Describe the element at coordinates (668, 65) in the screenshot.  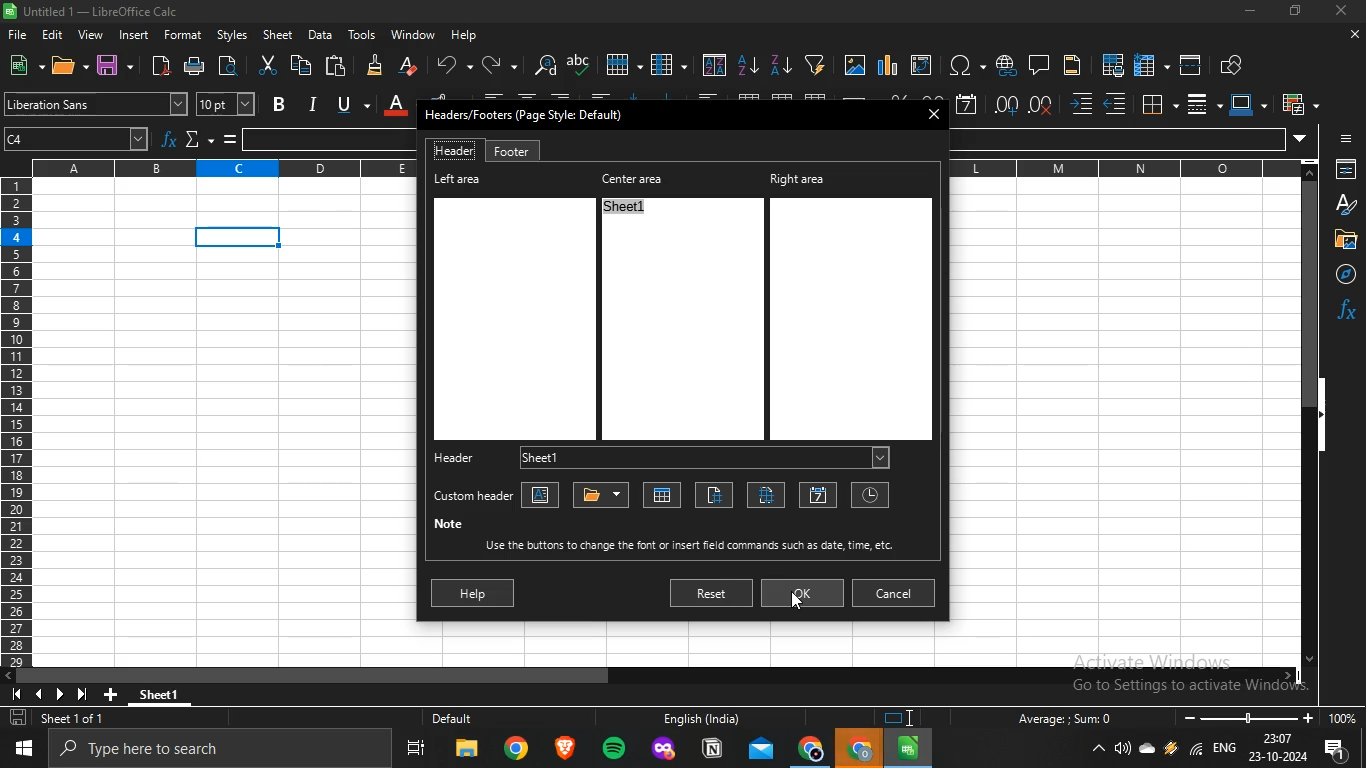
I see `column` at that location.